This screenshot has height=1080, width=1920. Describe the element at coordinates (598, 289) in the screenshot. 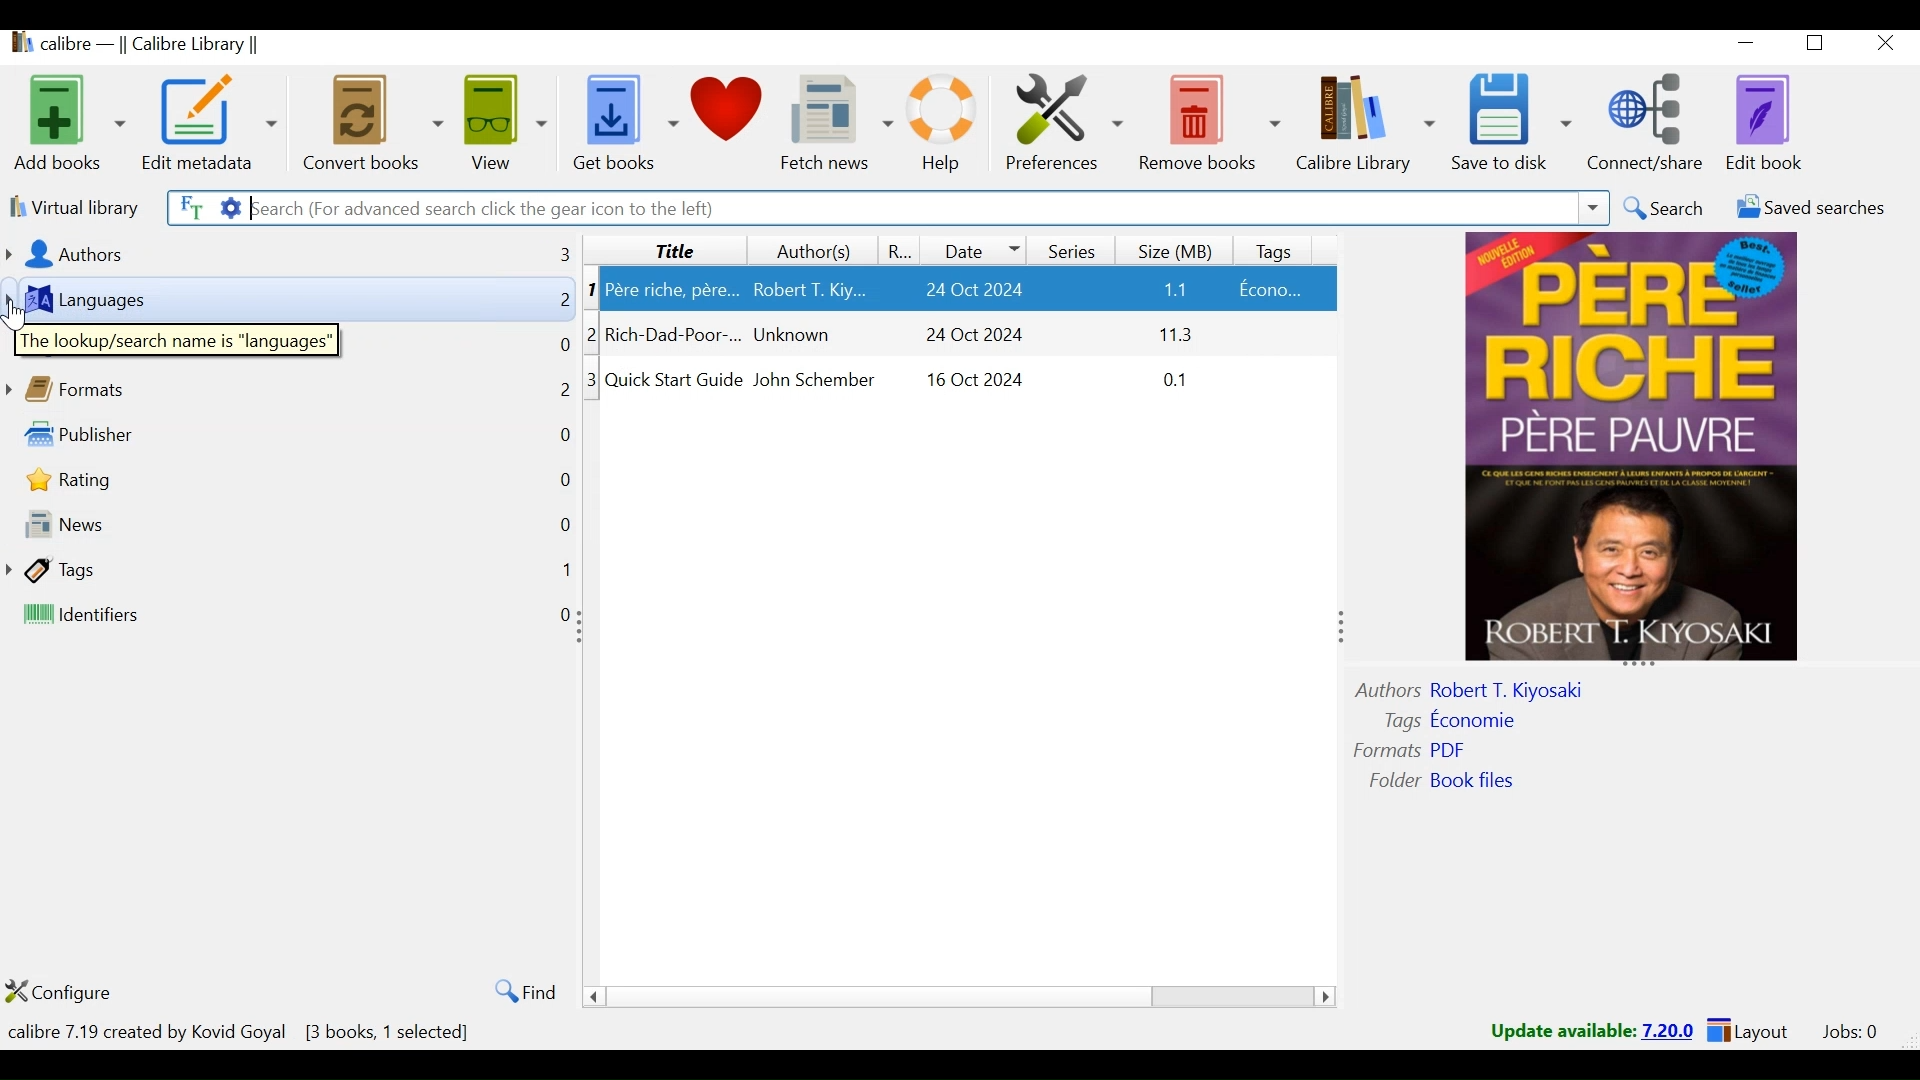

I see `1` at that location.